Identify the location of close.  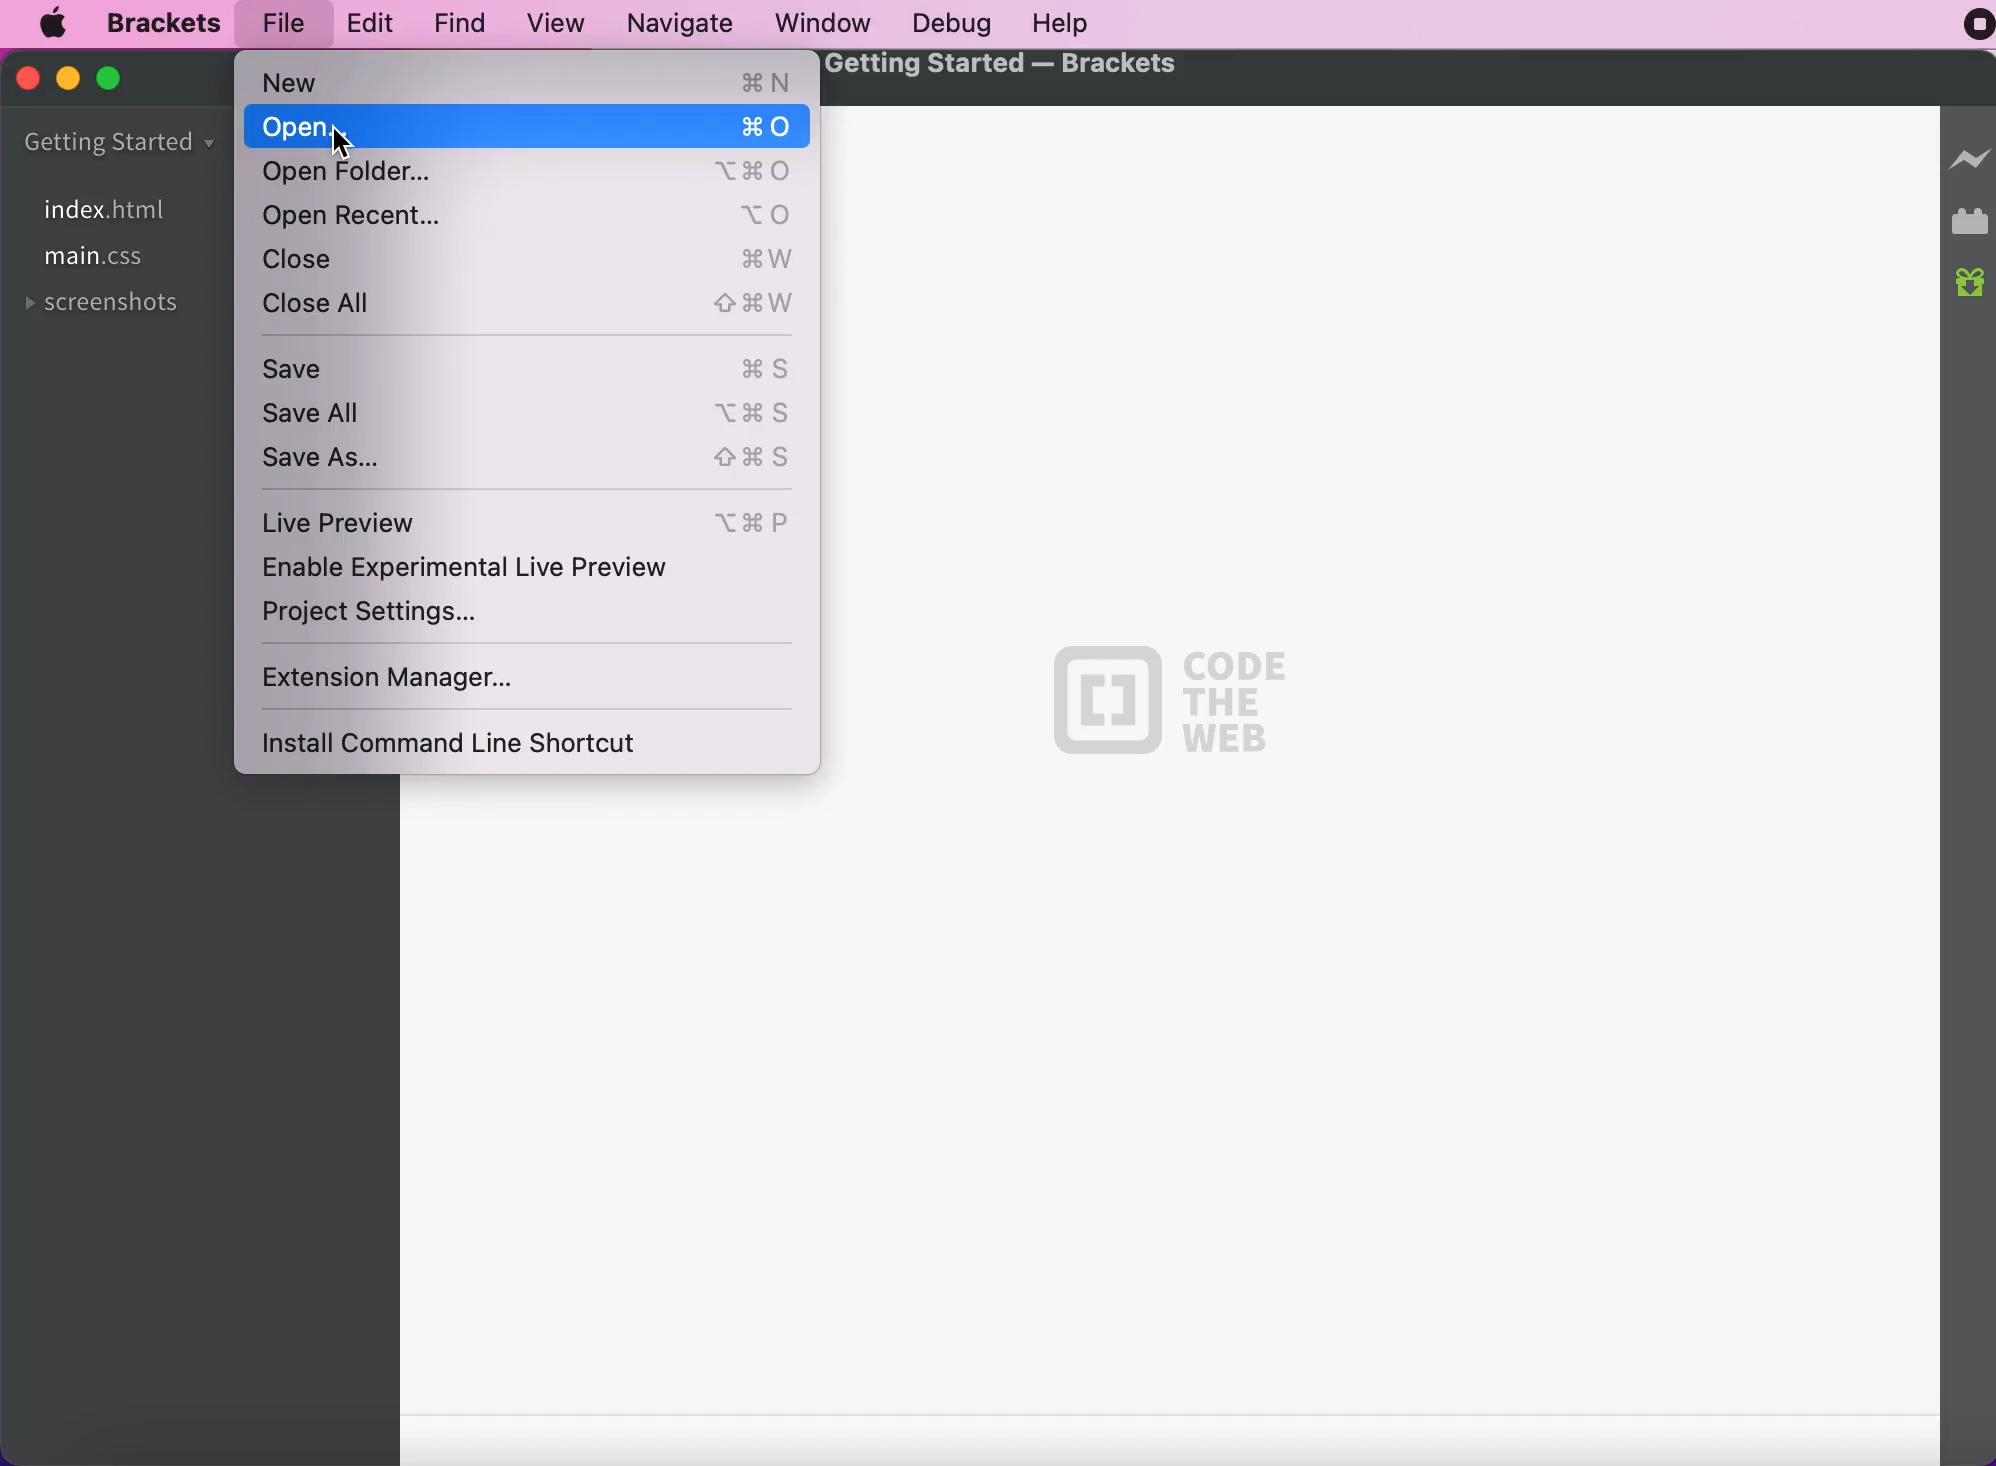
(26, 82).